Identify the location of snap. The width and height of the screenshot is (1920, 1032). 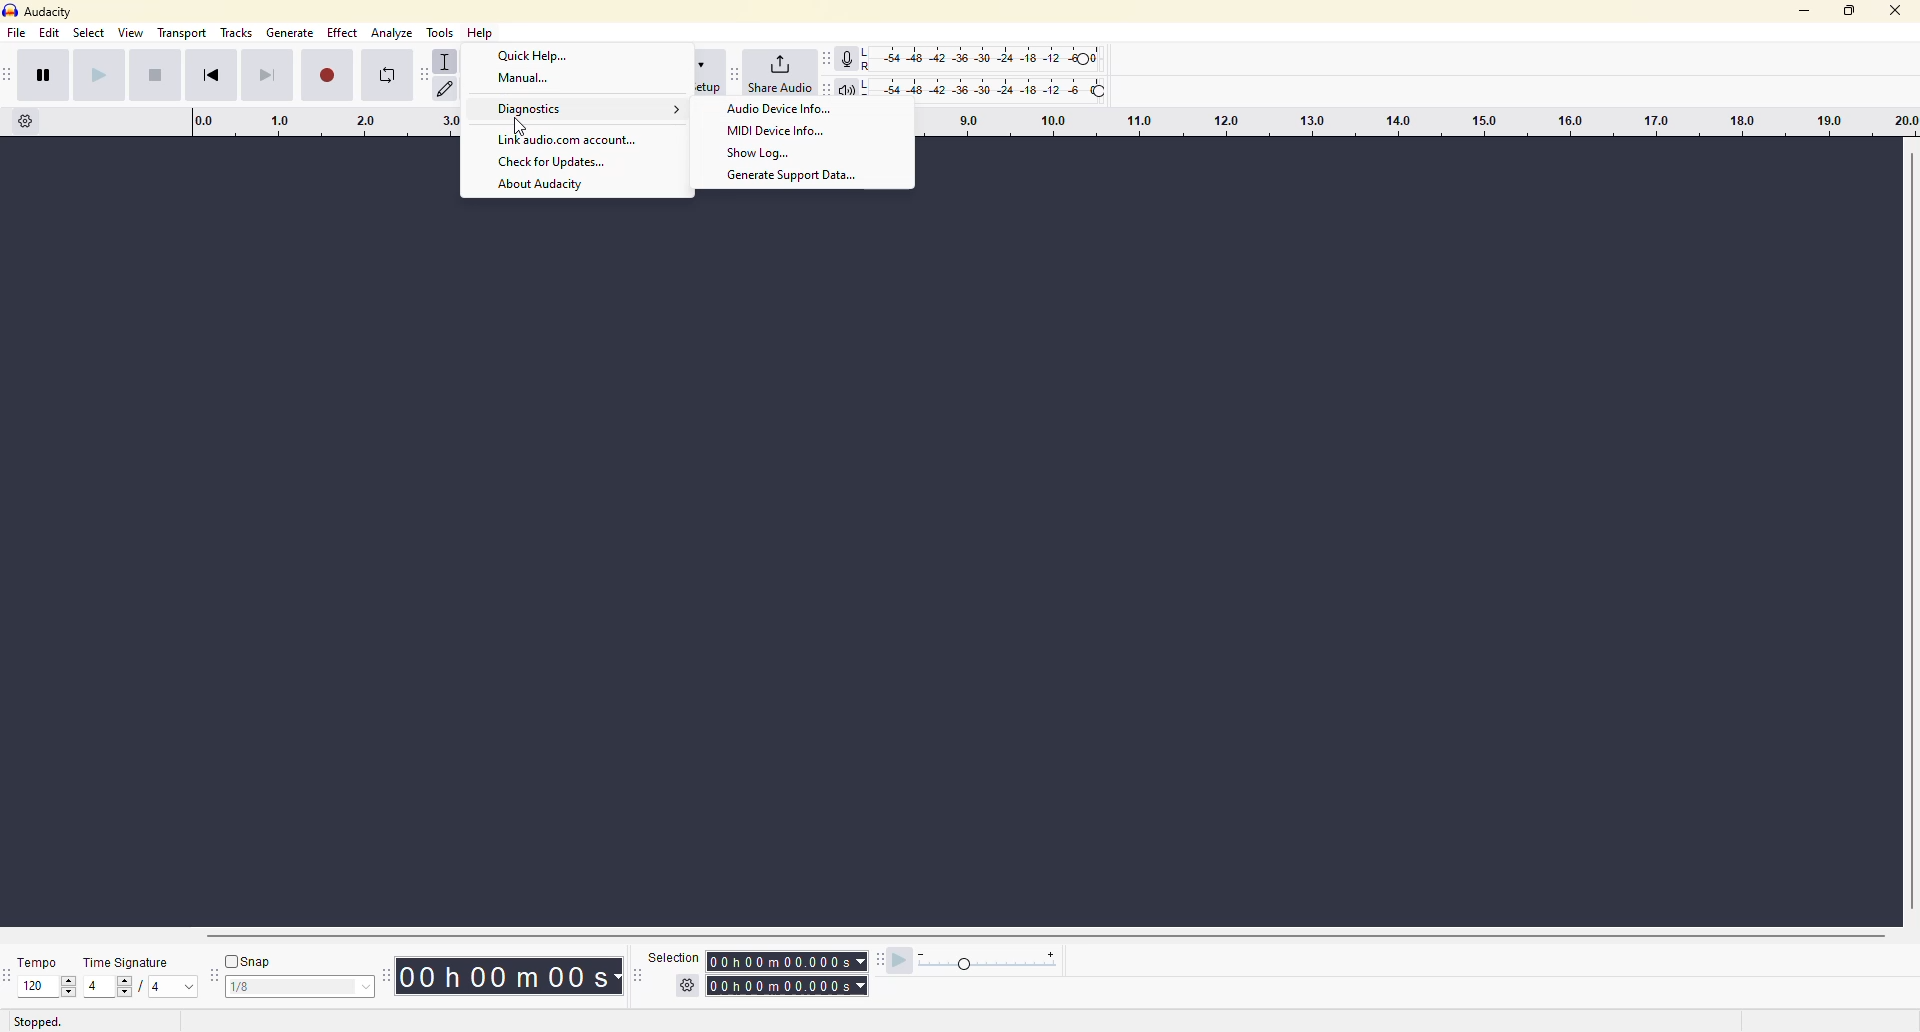
(252, 960).